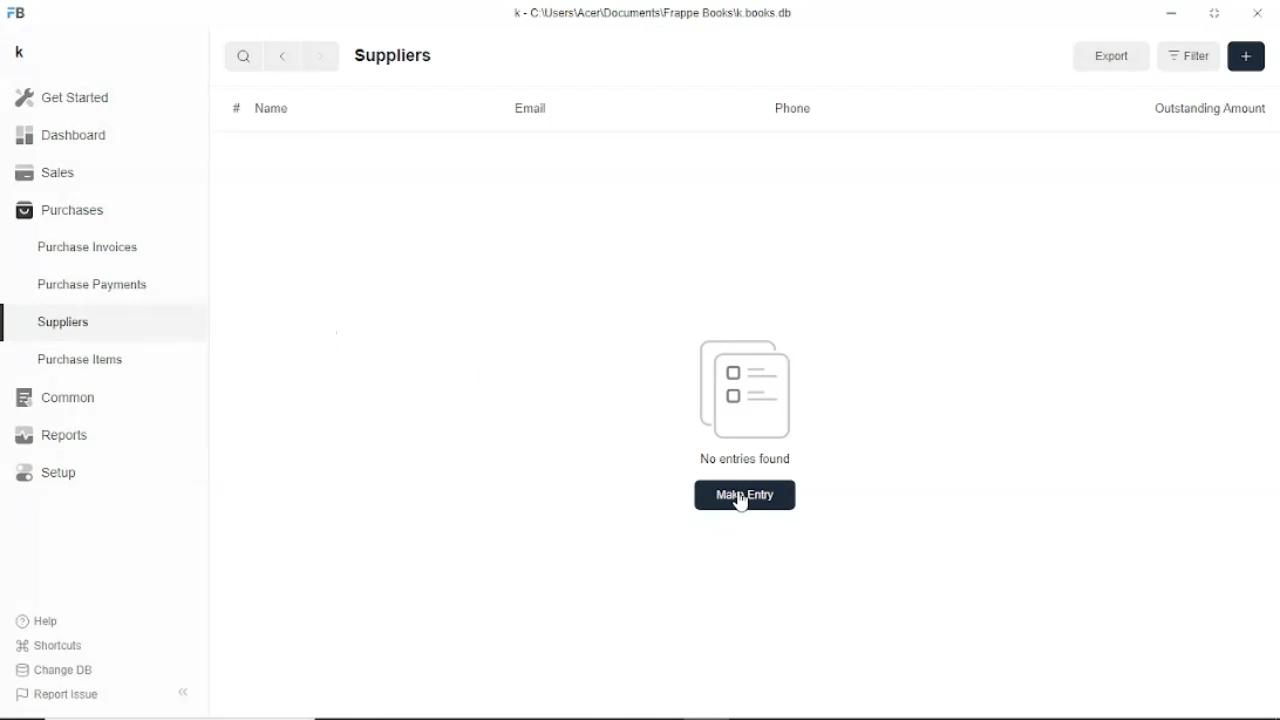 Image resolution: width=1280 pixels, height=720 pixels. Describe the element at coordinates (740, 500) in the screenshot. I see `Cursor` at that location.